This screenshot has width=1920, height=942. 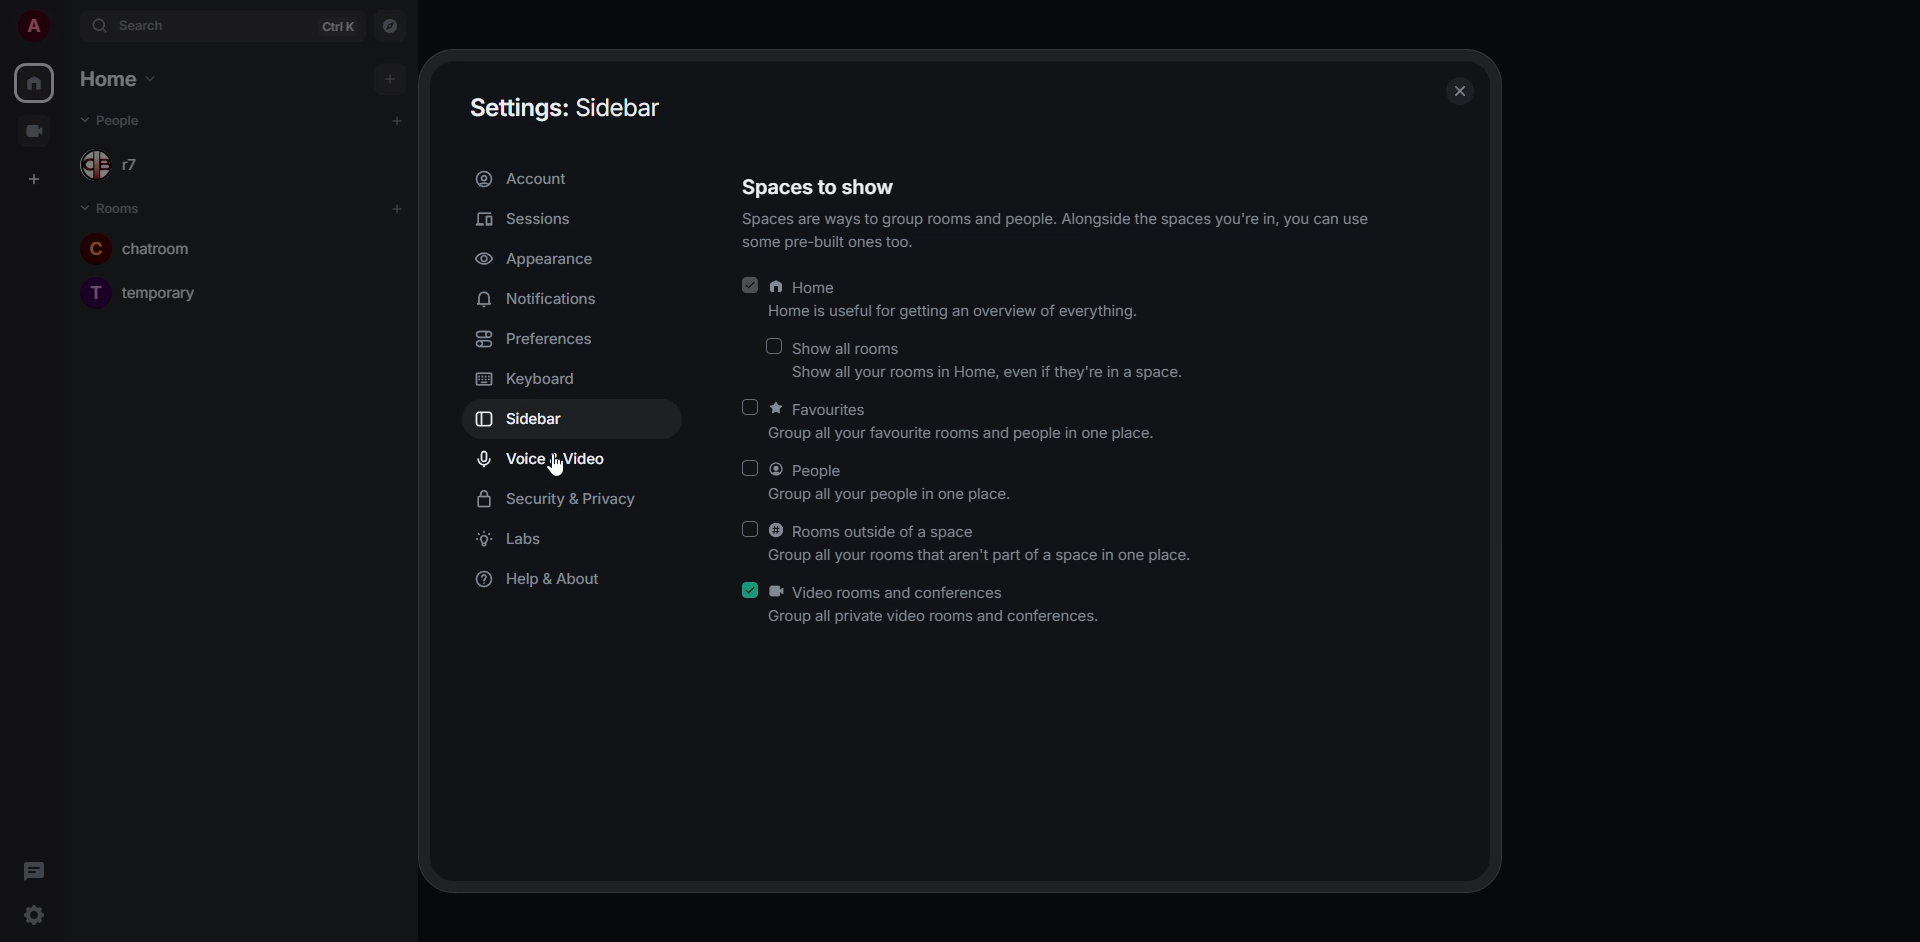 I want to click on people, so click(x=126, y=120).